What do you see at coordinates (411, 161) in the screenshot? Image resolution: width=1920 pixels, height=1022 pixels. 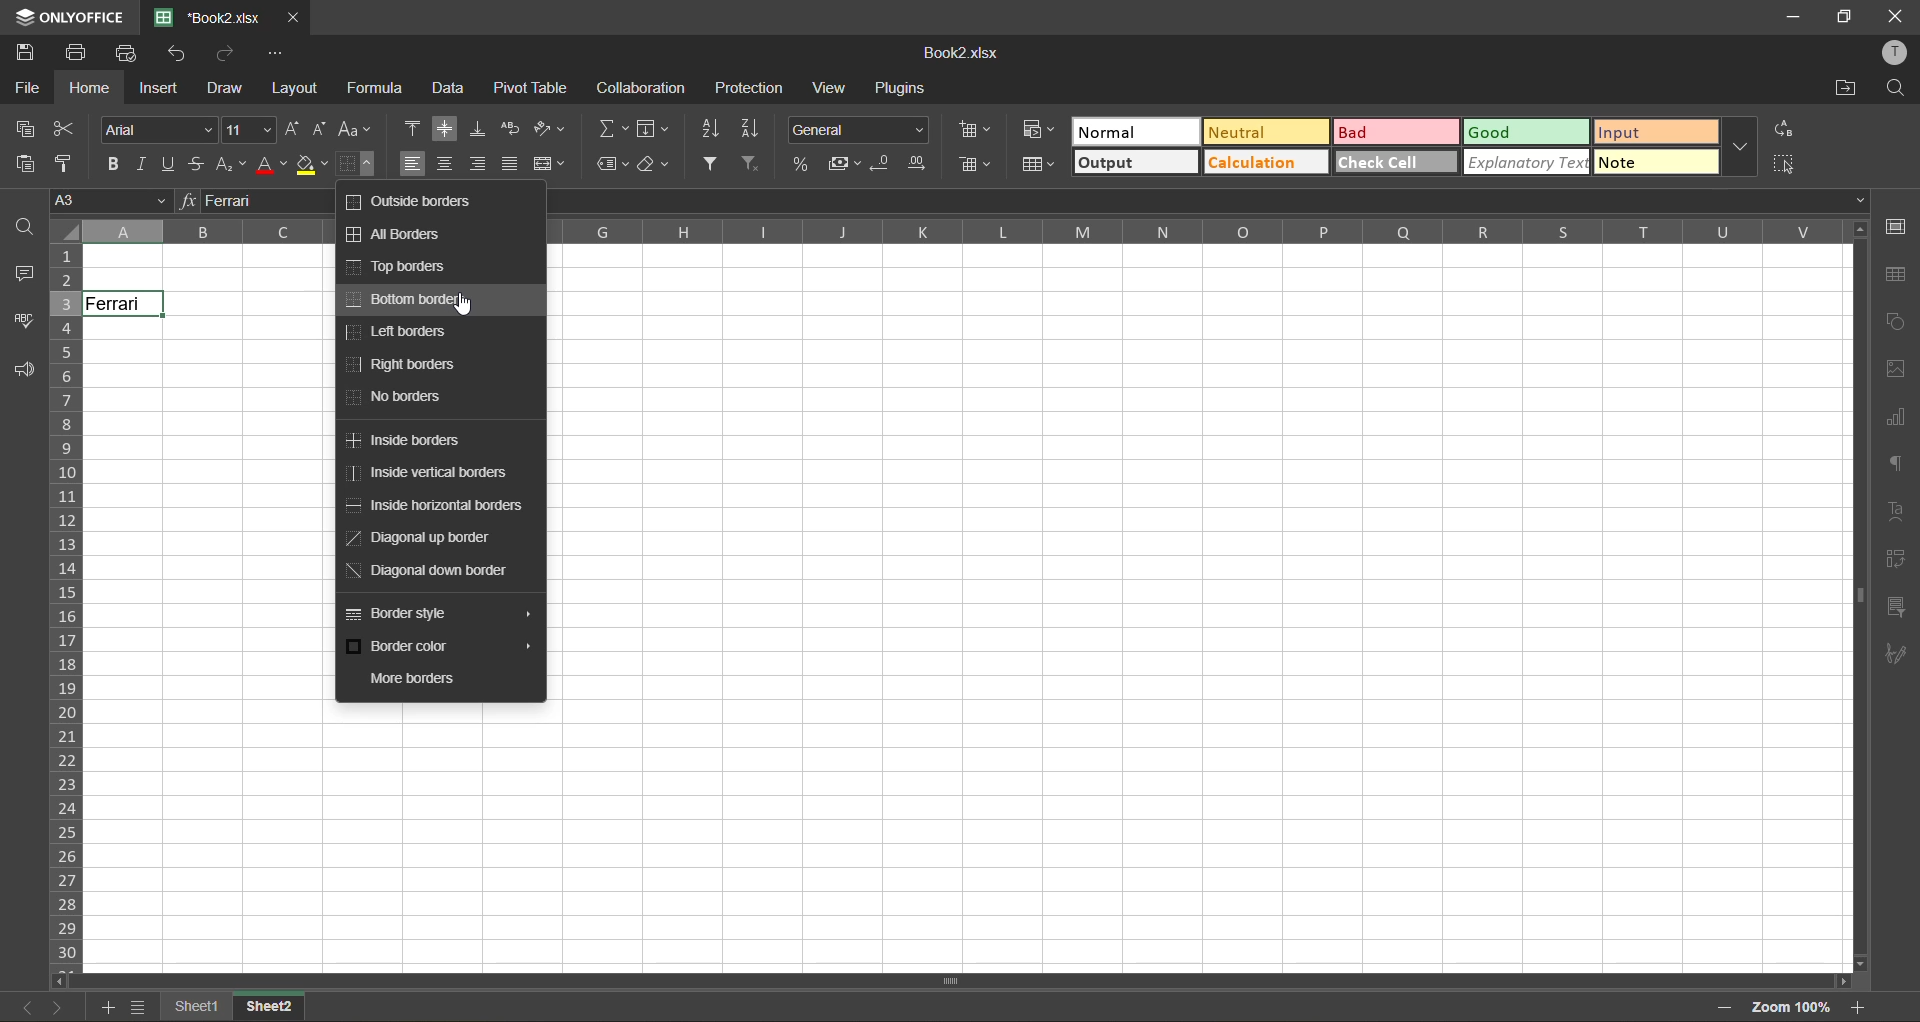 I see `align left` at bounding box center [411, 161].